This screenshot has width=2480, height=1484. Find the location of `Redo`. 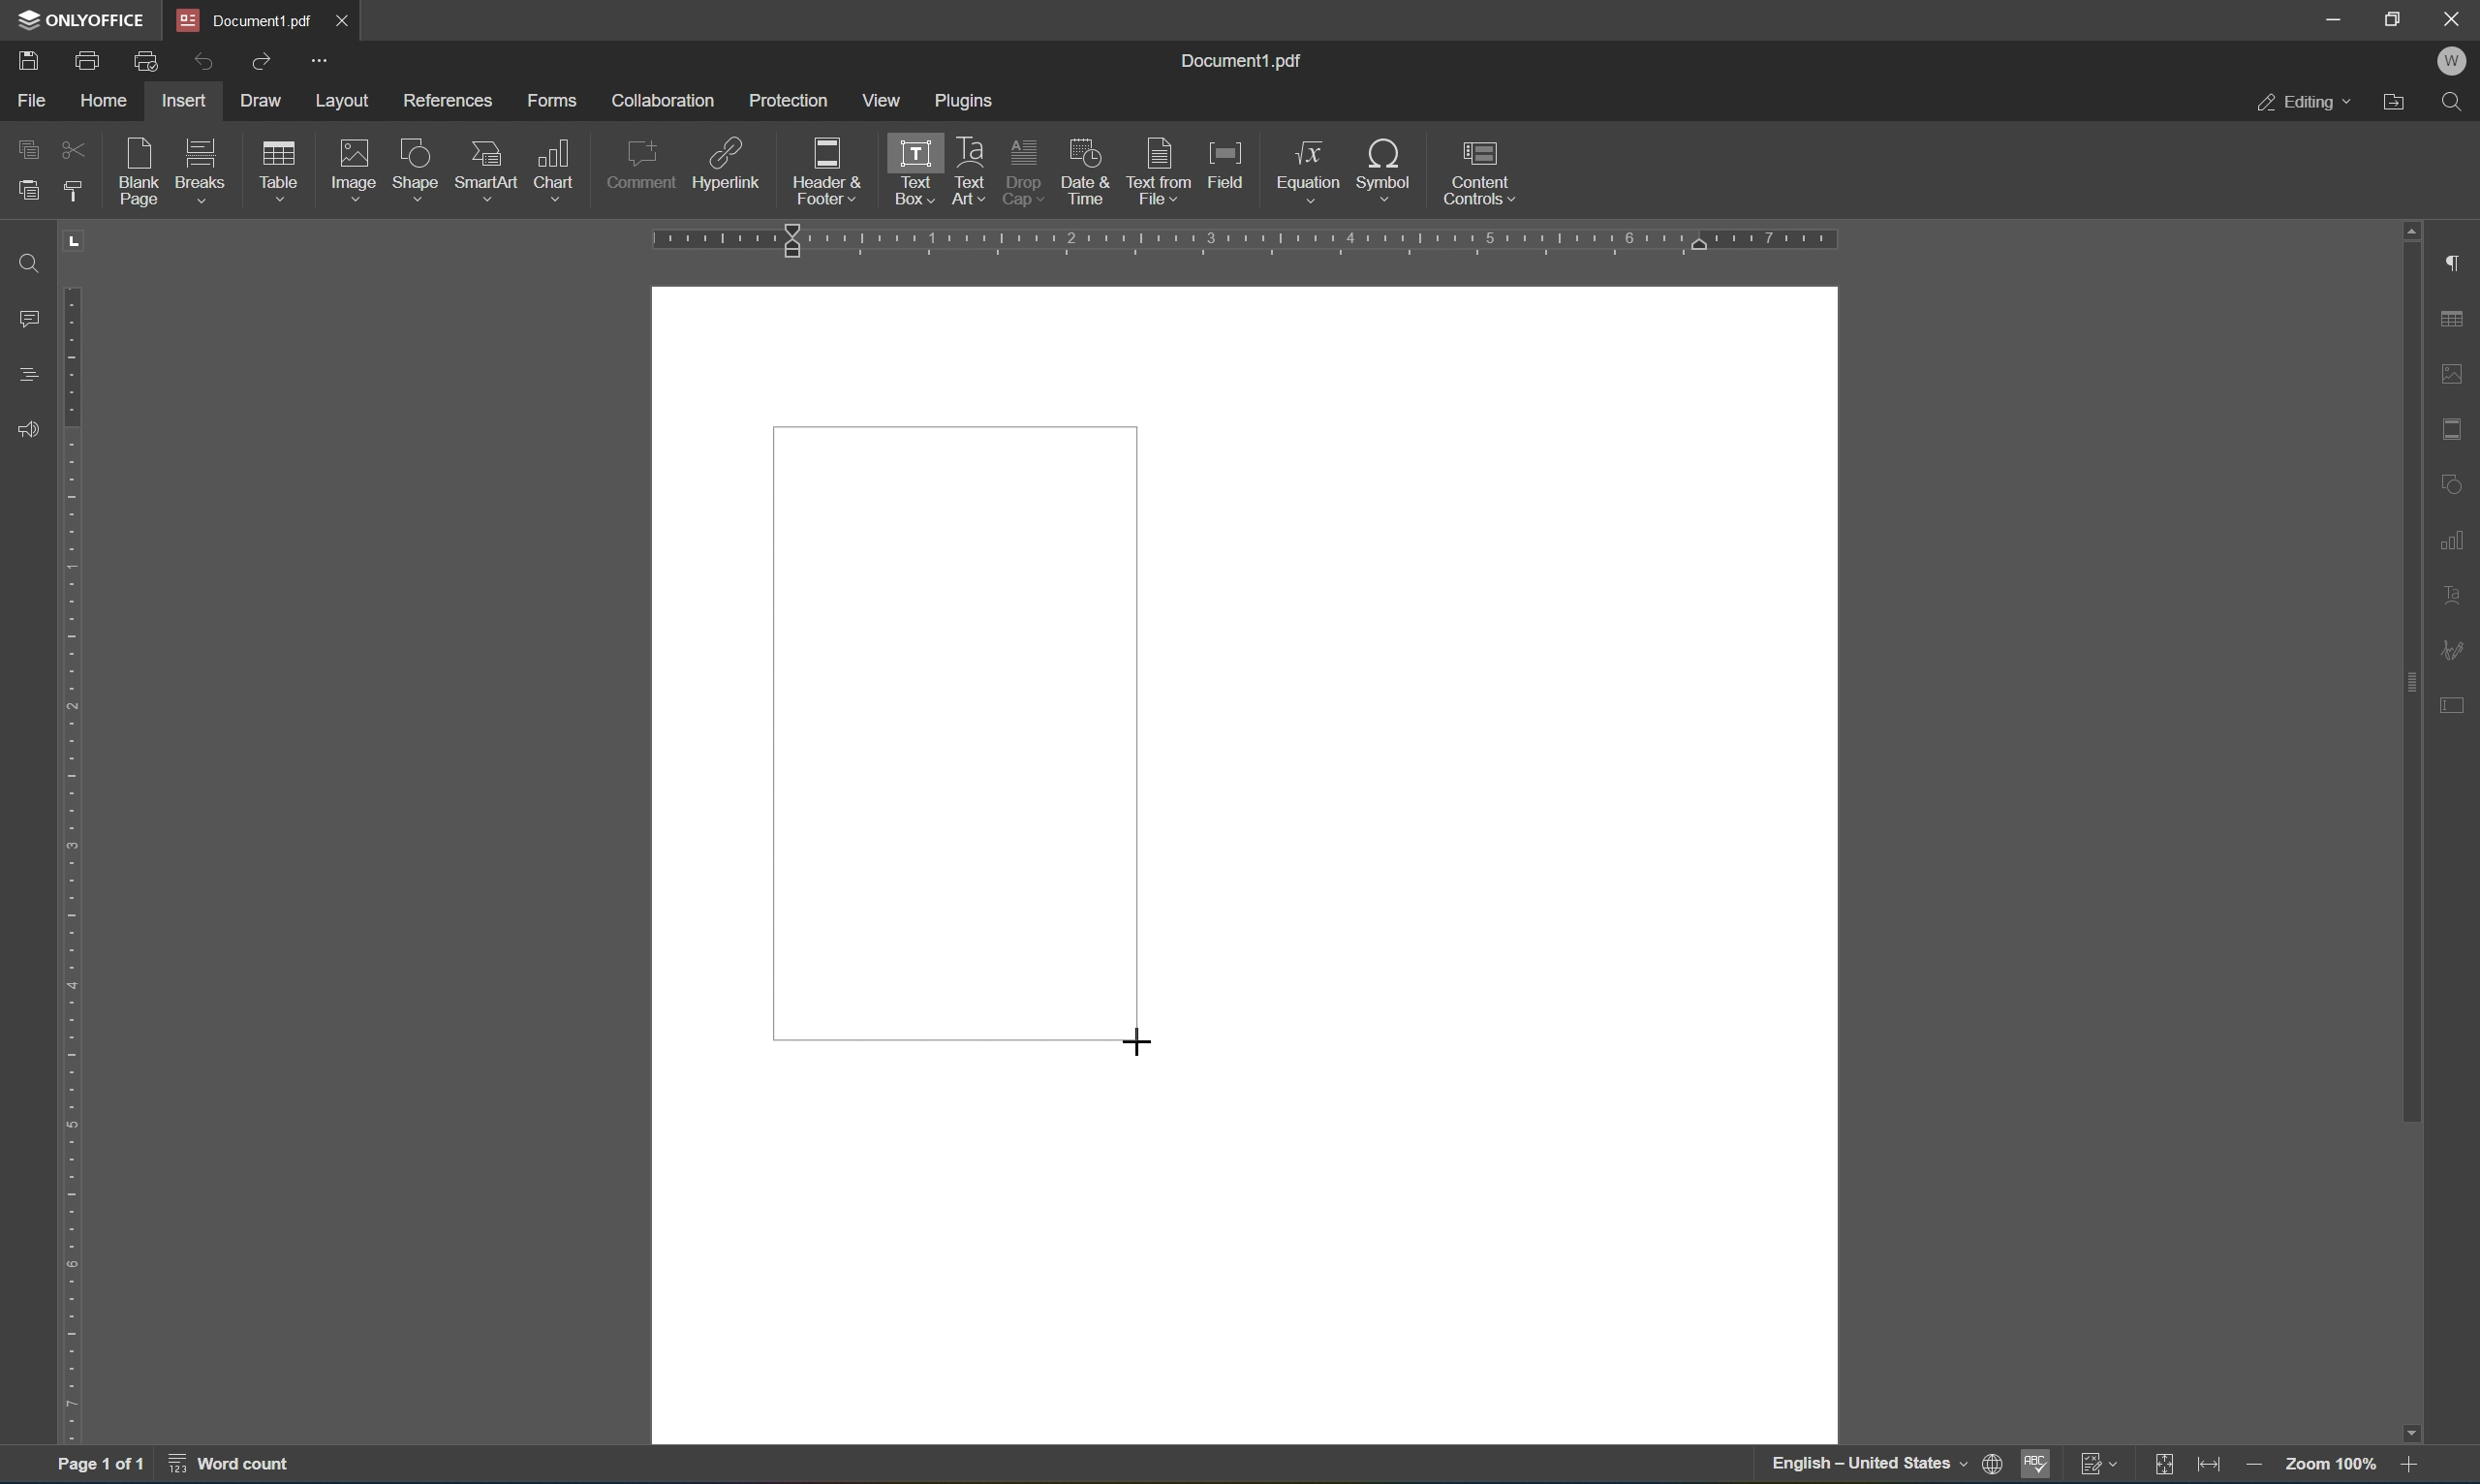

Redo is located at coordinates (257, 60).